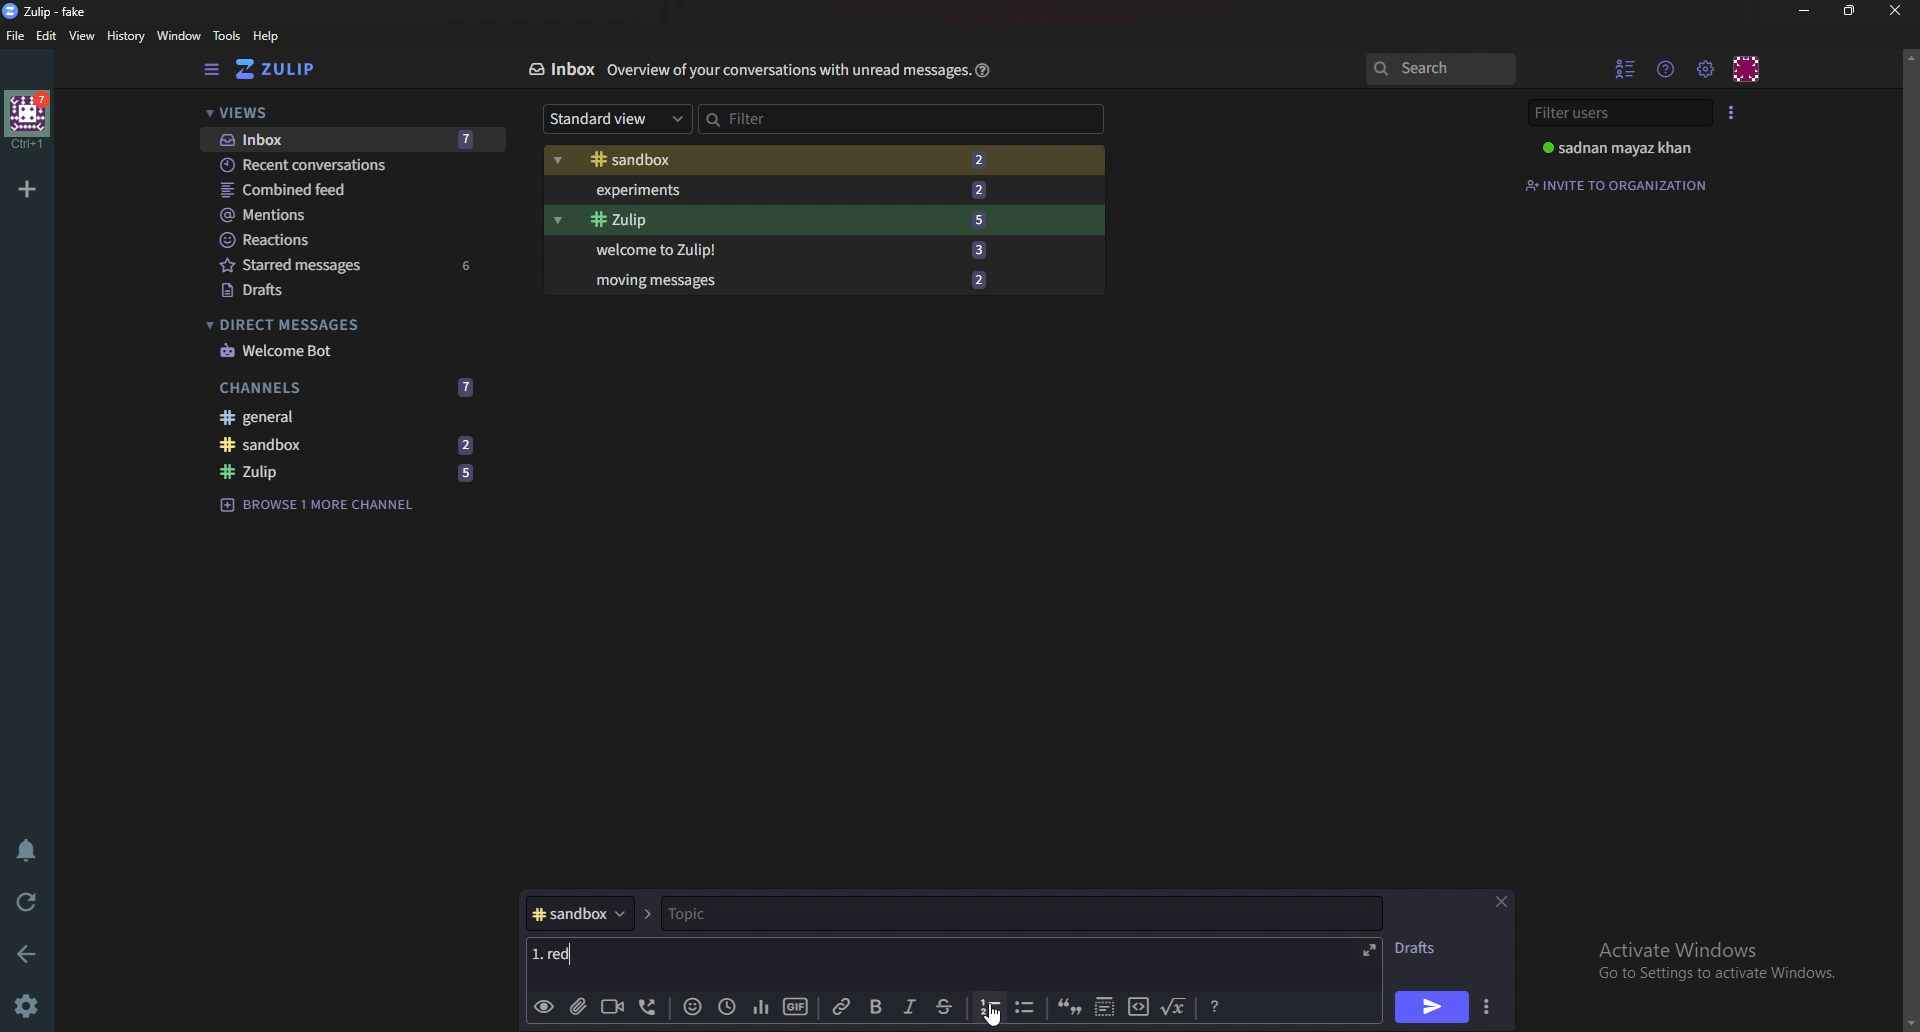 This screenshot has width=1920, height=1032. I want to click on Tools, so click(226, 35).